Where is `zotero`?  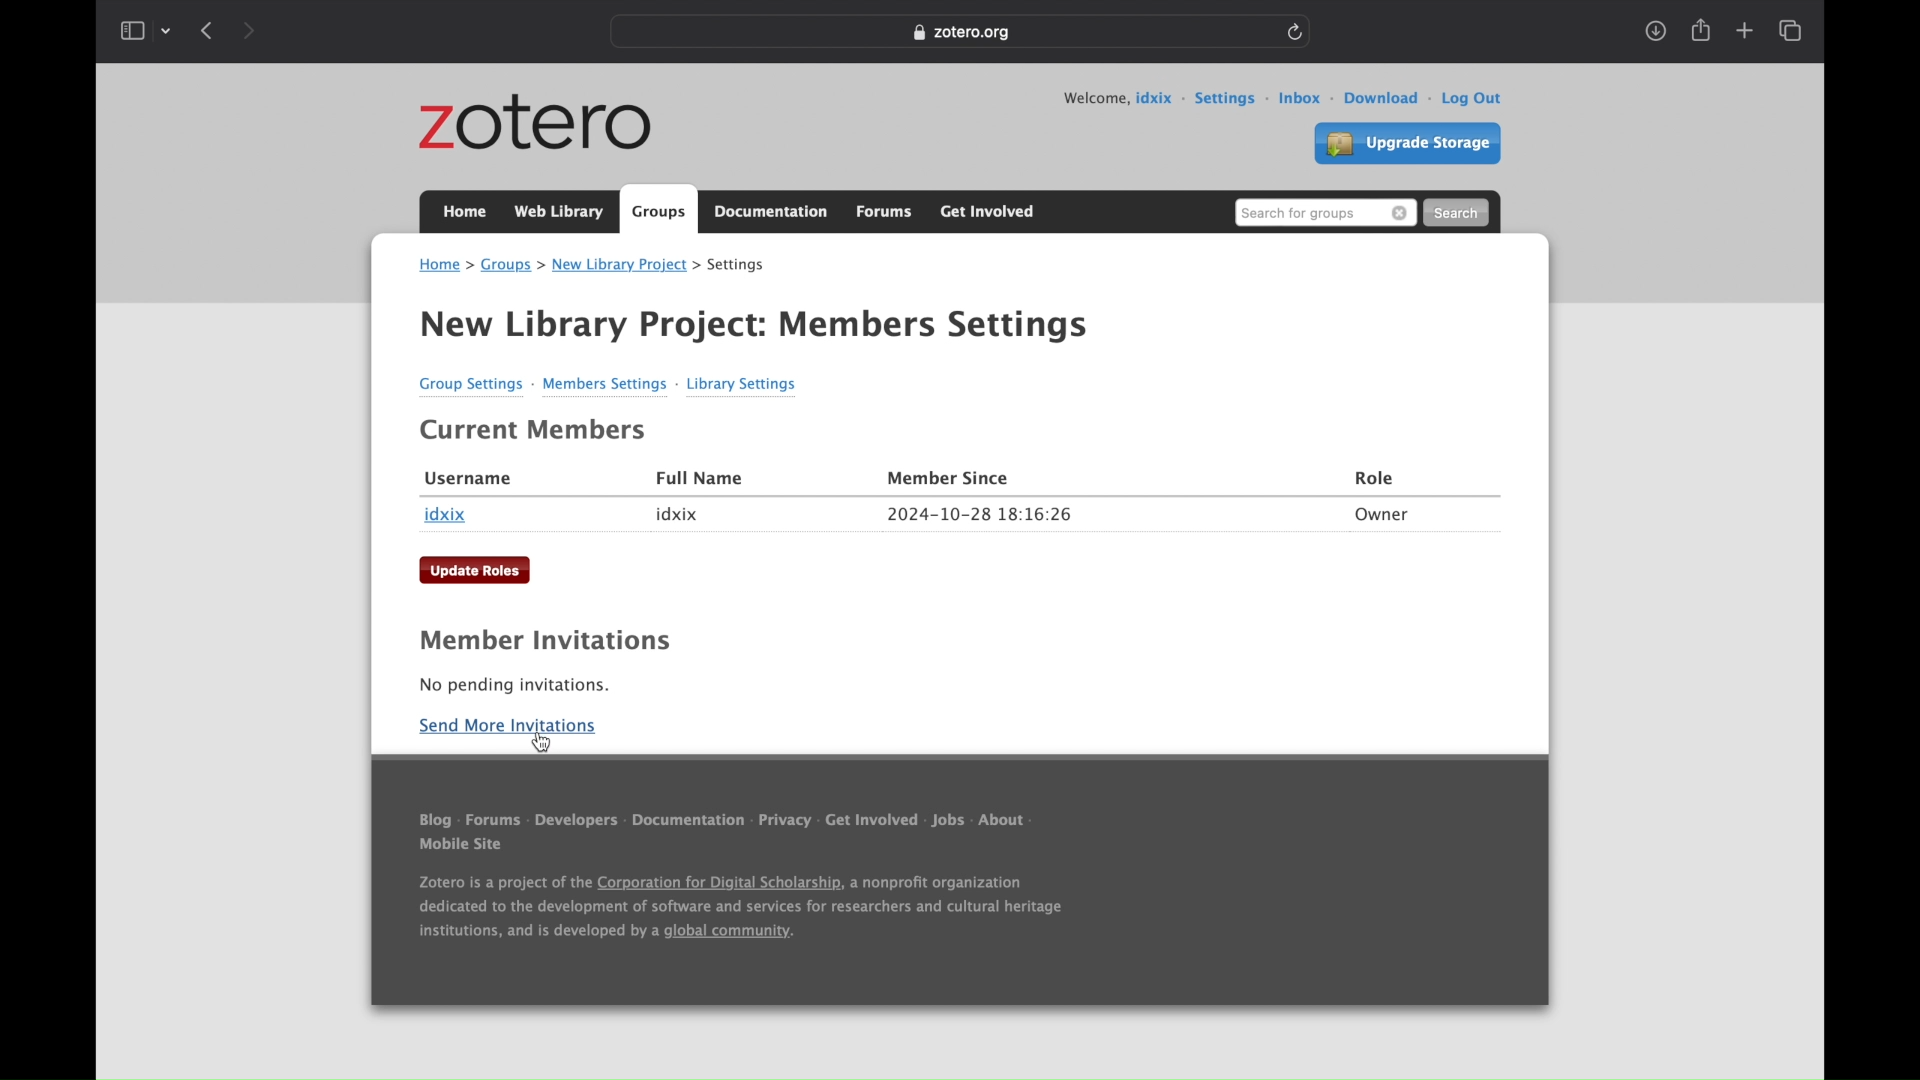 zotero is located at coordinates (538, 125).